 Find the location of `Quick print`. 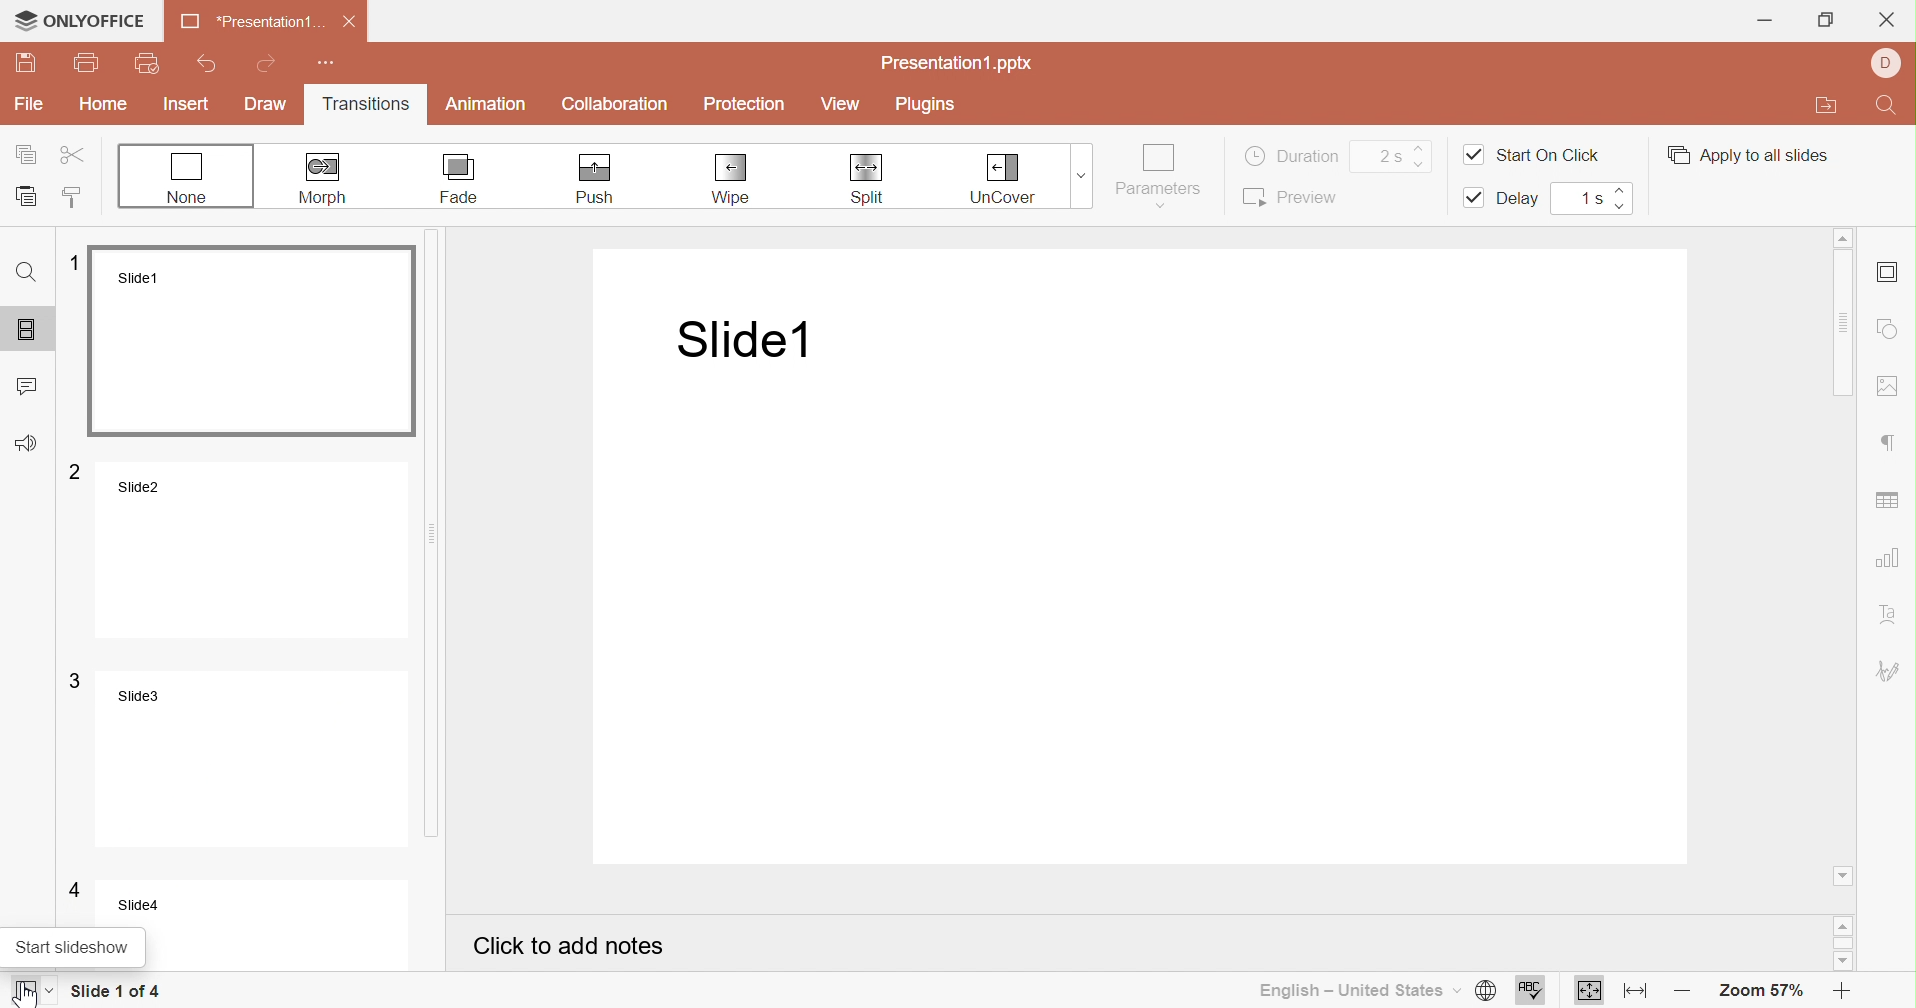

Quick print is located at coordinates (147, 63).